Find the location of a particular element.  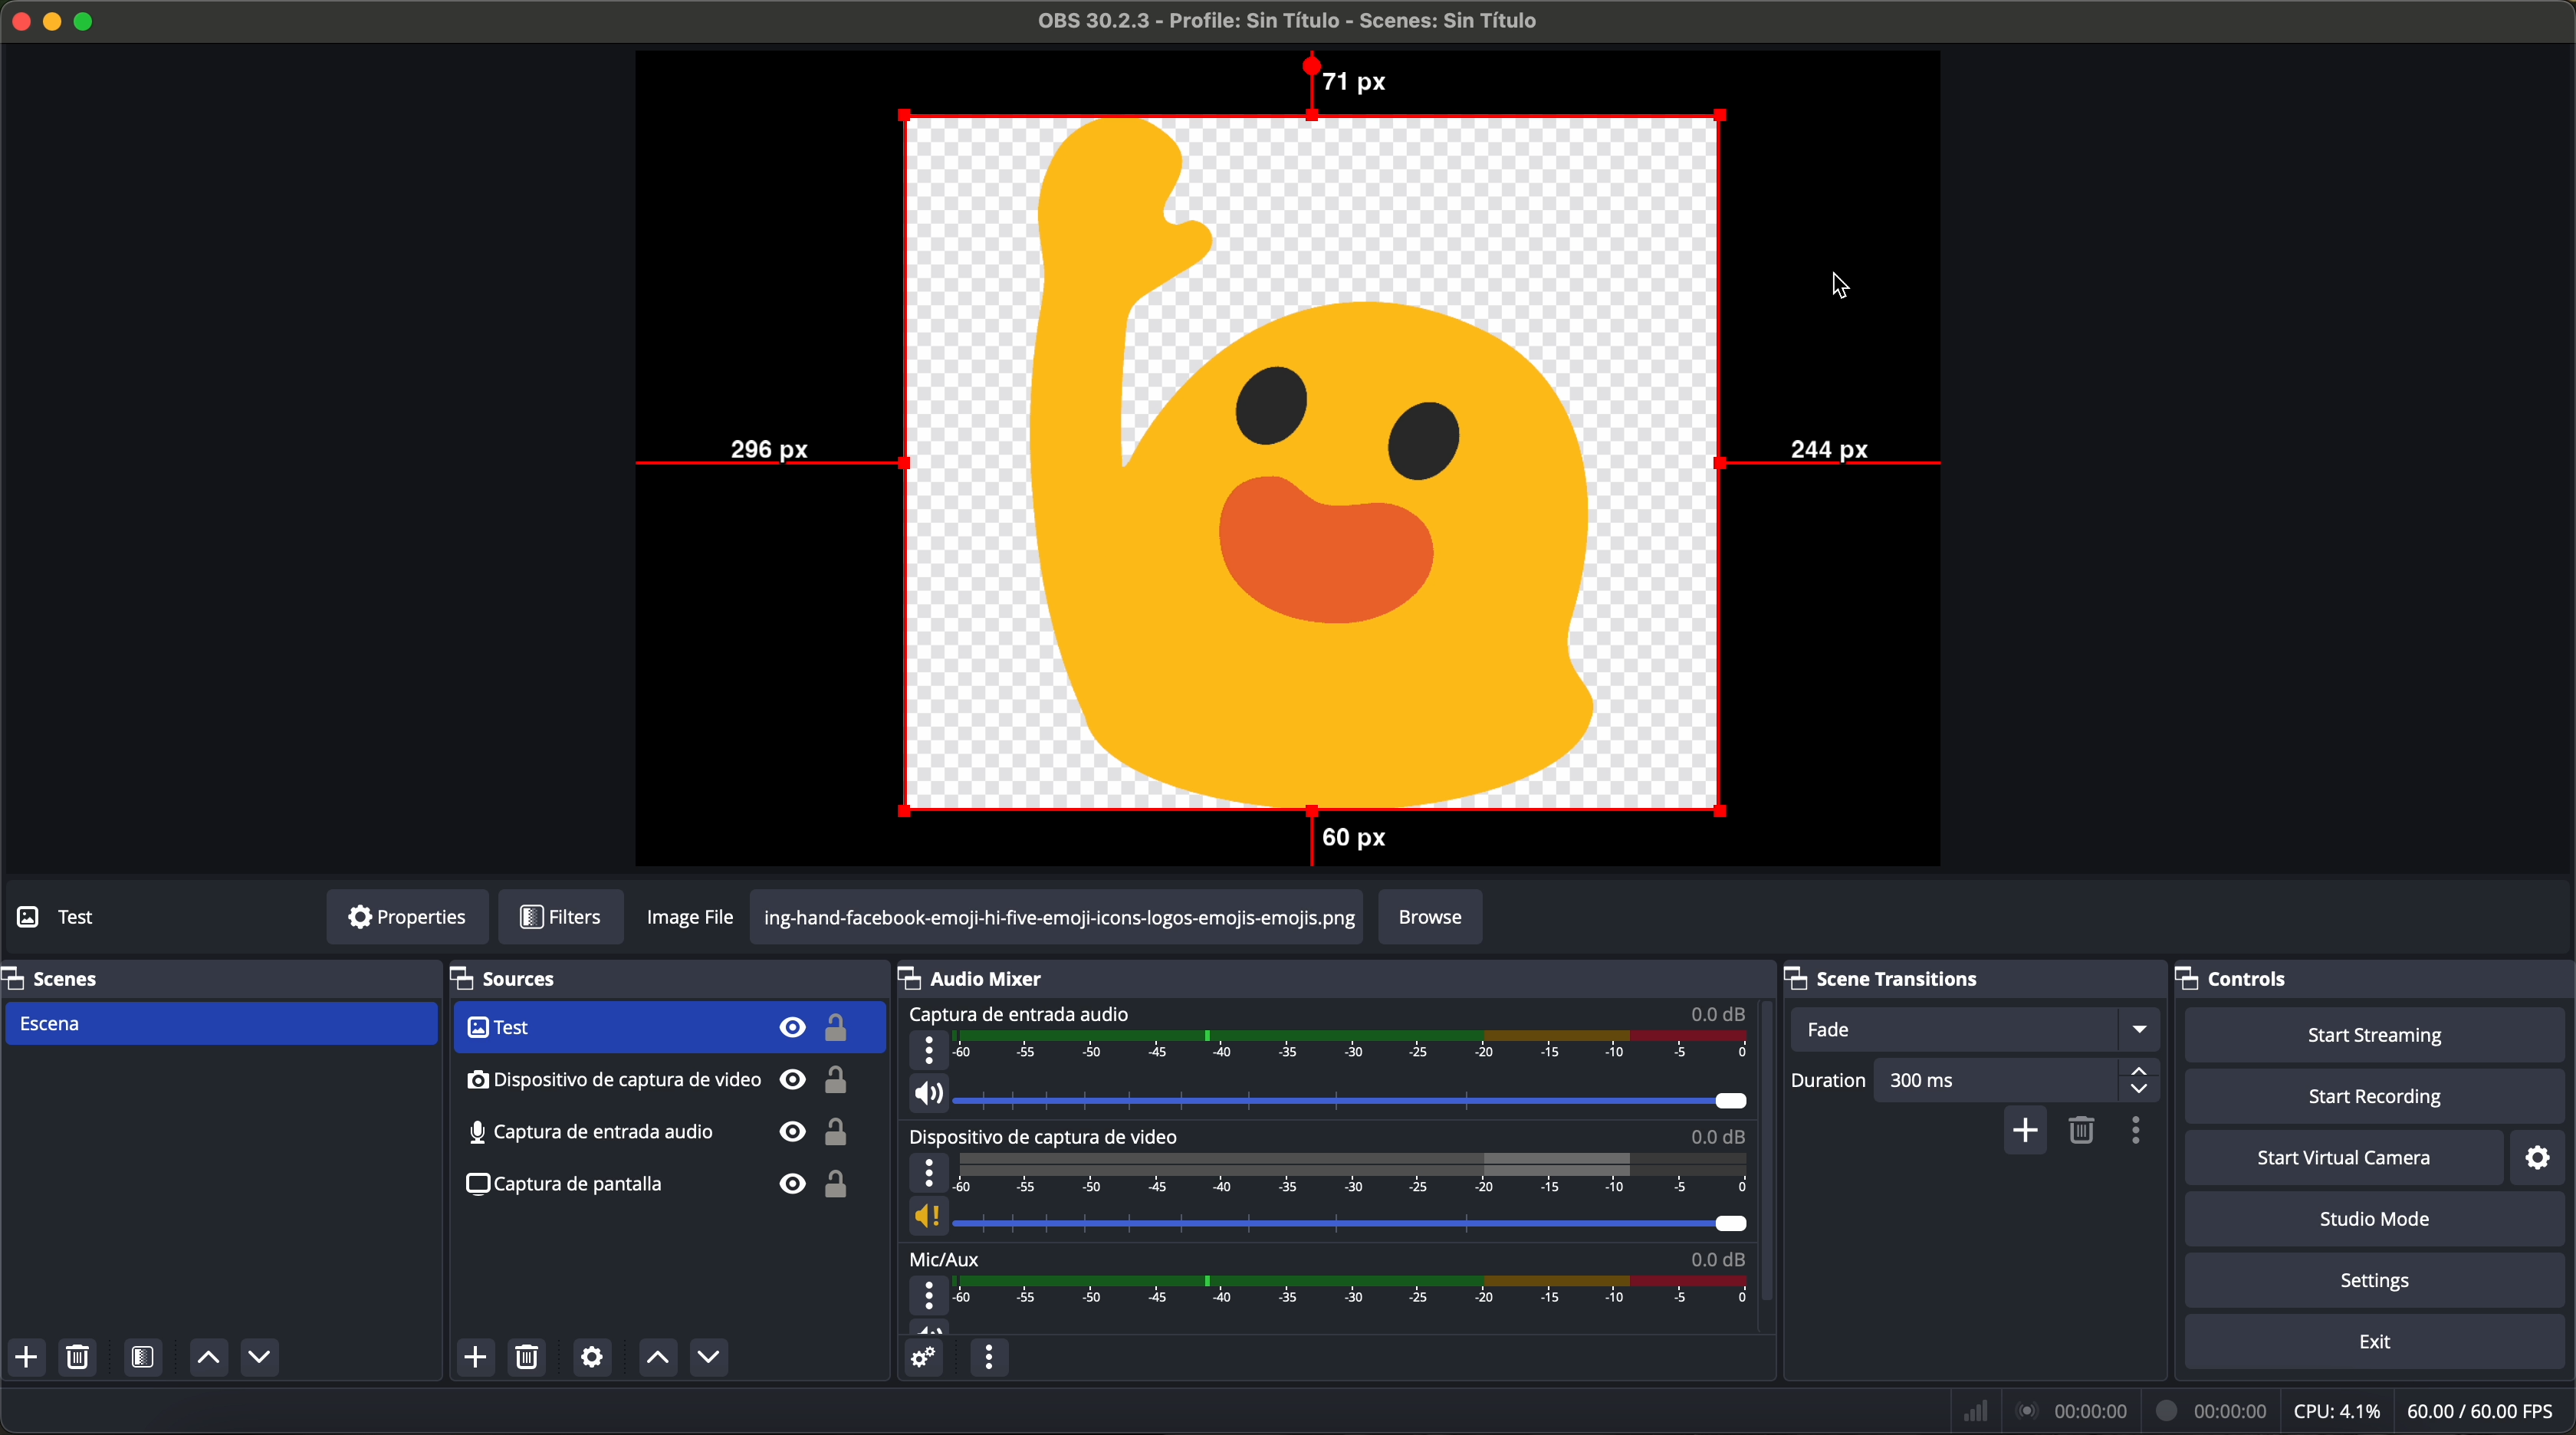

fade is located at coordinates (1972, 1029).